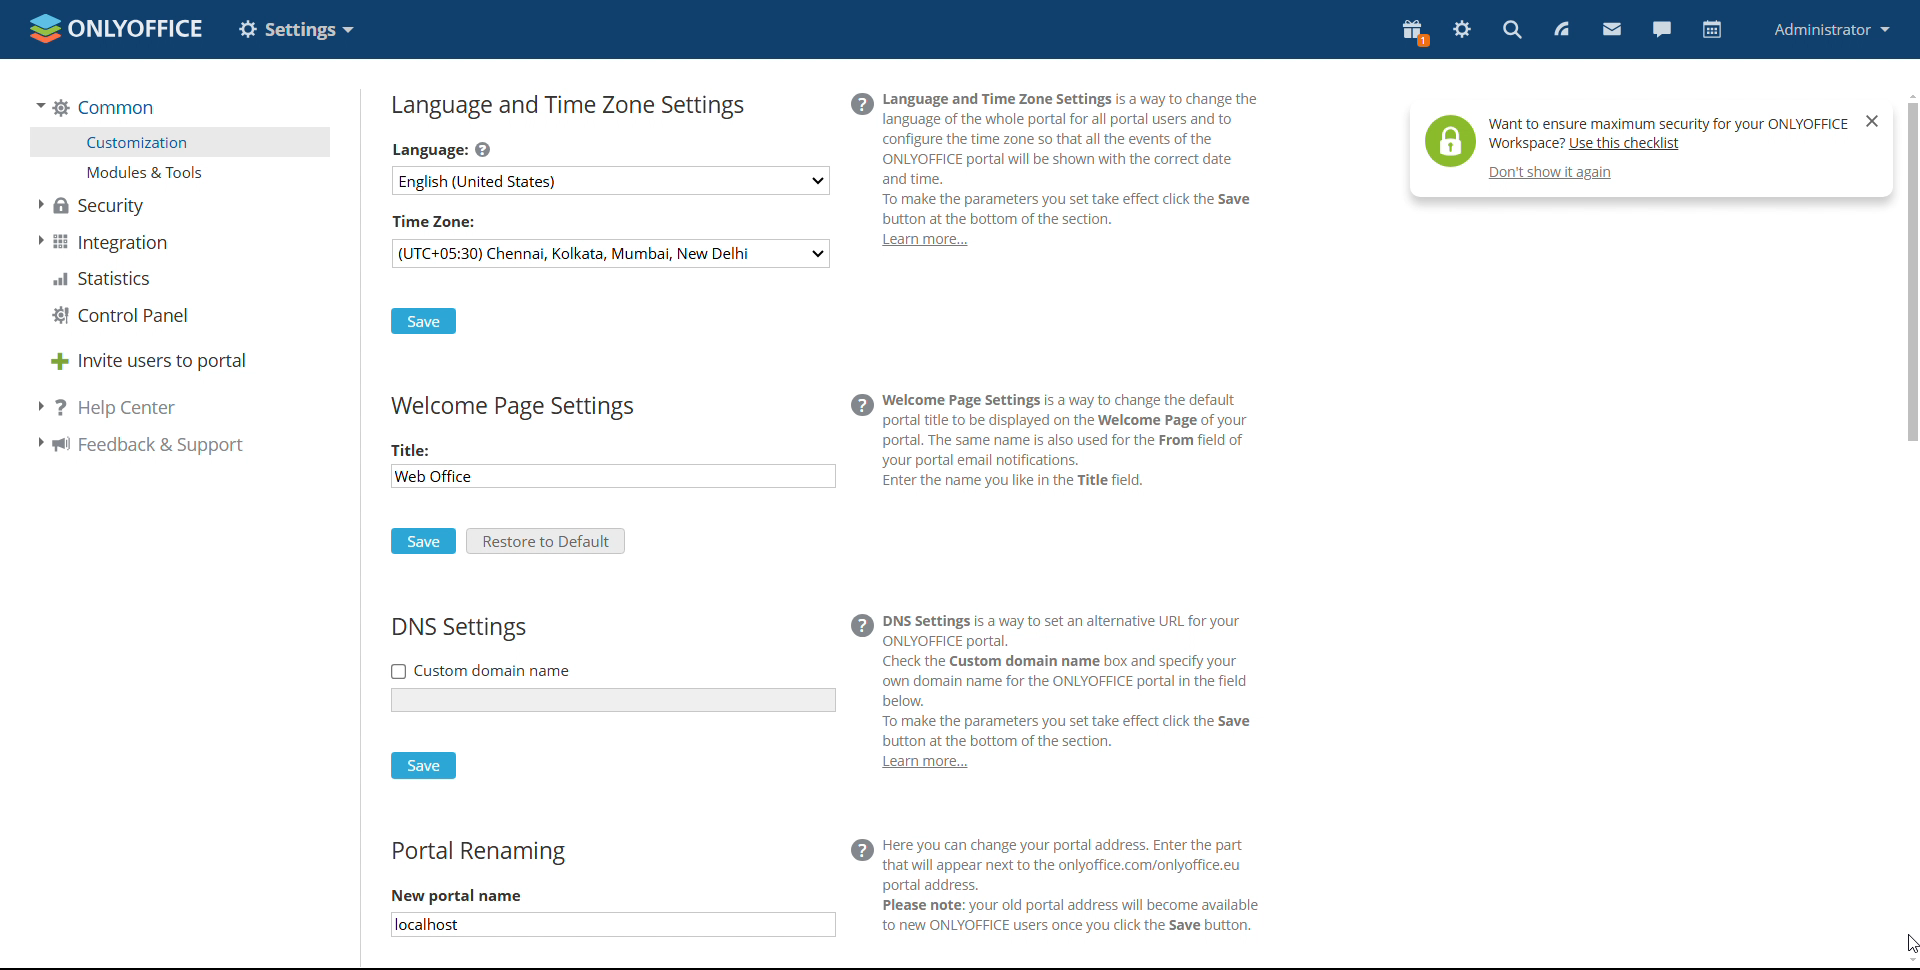  What do you see at coordinates (1059, 441) in the screenshot?
I see `@ Welcome Page Settings is a way to change the default
portal ttle to be displayed on the Welcome Page of your
portal. The same name is also used for the From field of

oo your portal email notifications.
_ Enter the name you like in the Title field.` at bounding box center [1059, 441].